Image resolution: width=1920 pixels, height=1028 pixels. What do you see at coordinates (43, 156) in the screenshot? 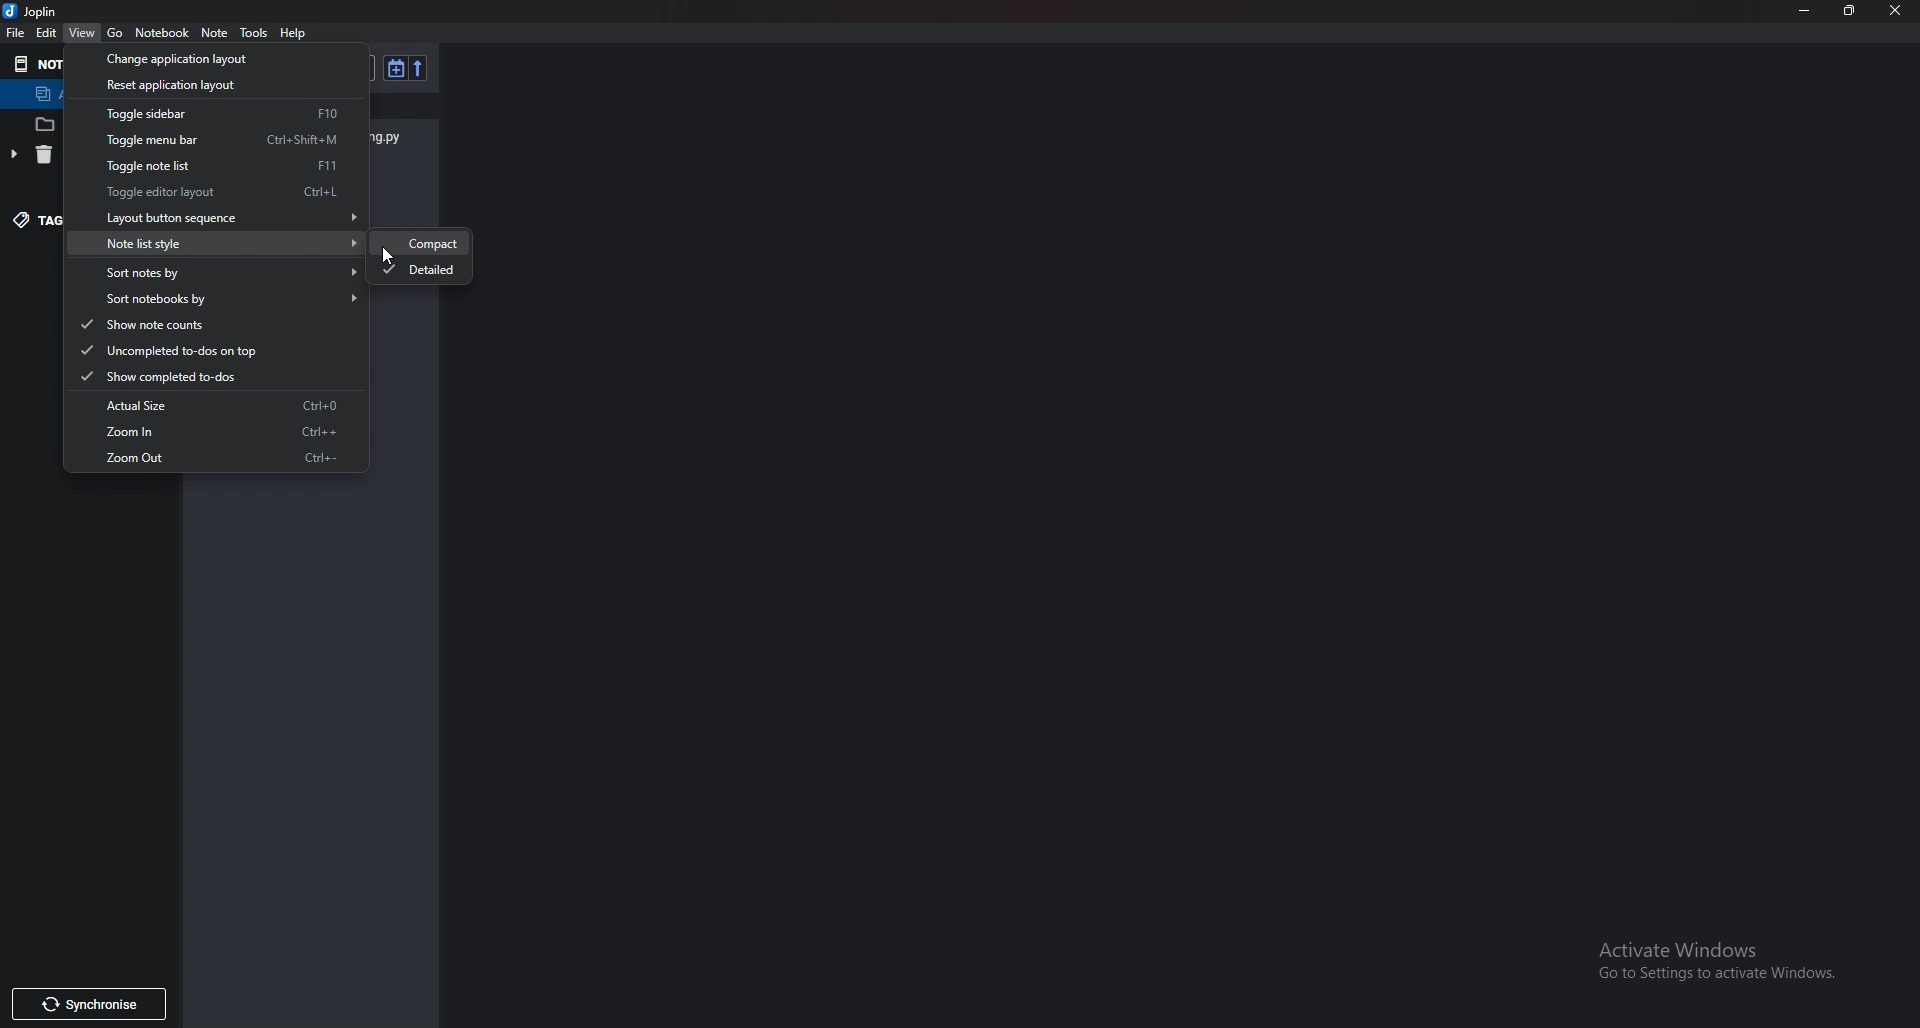
I see `delete` at bounding box center [43, 156].